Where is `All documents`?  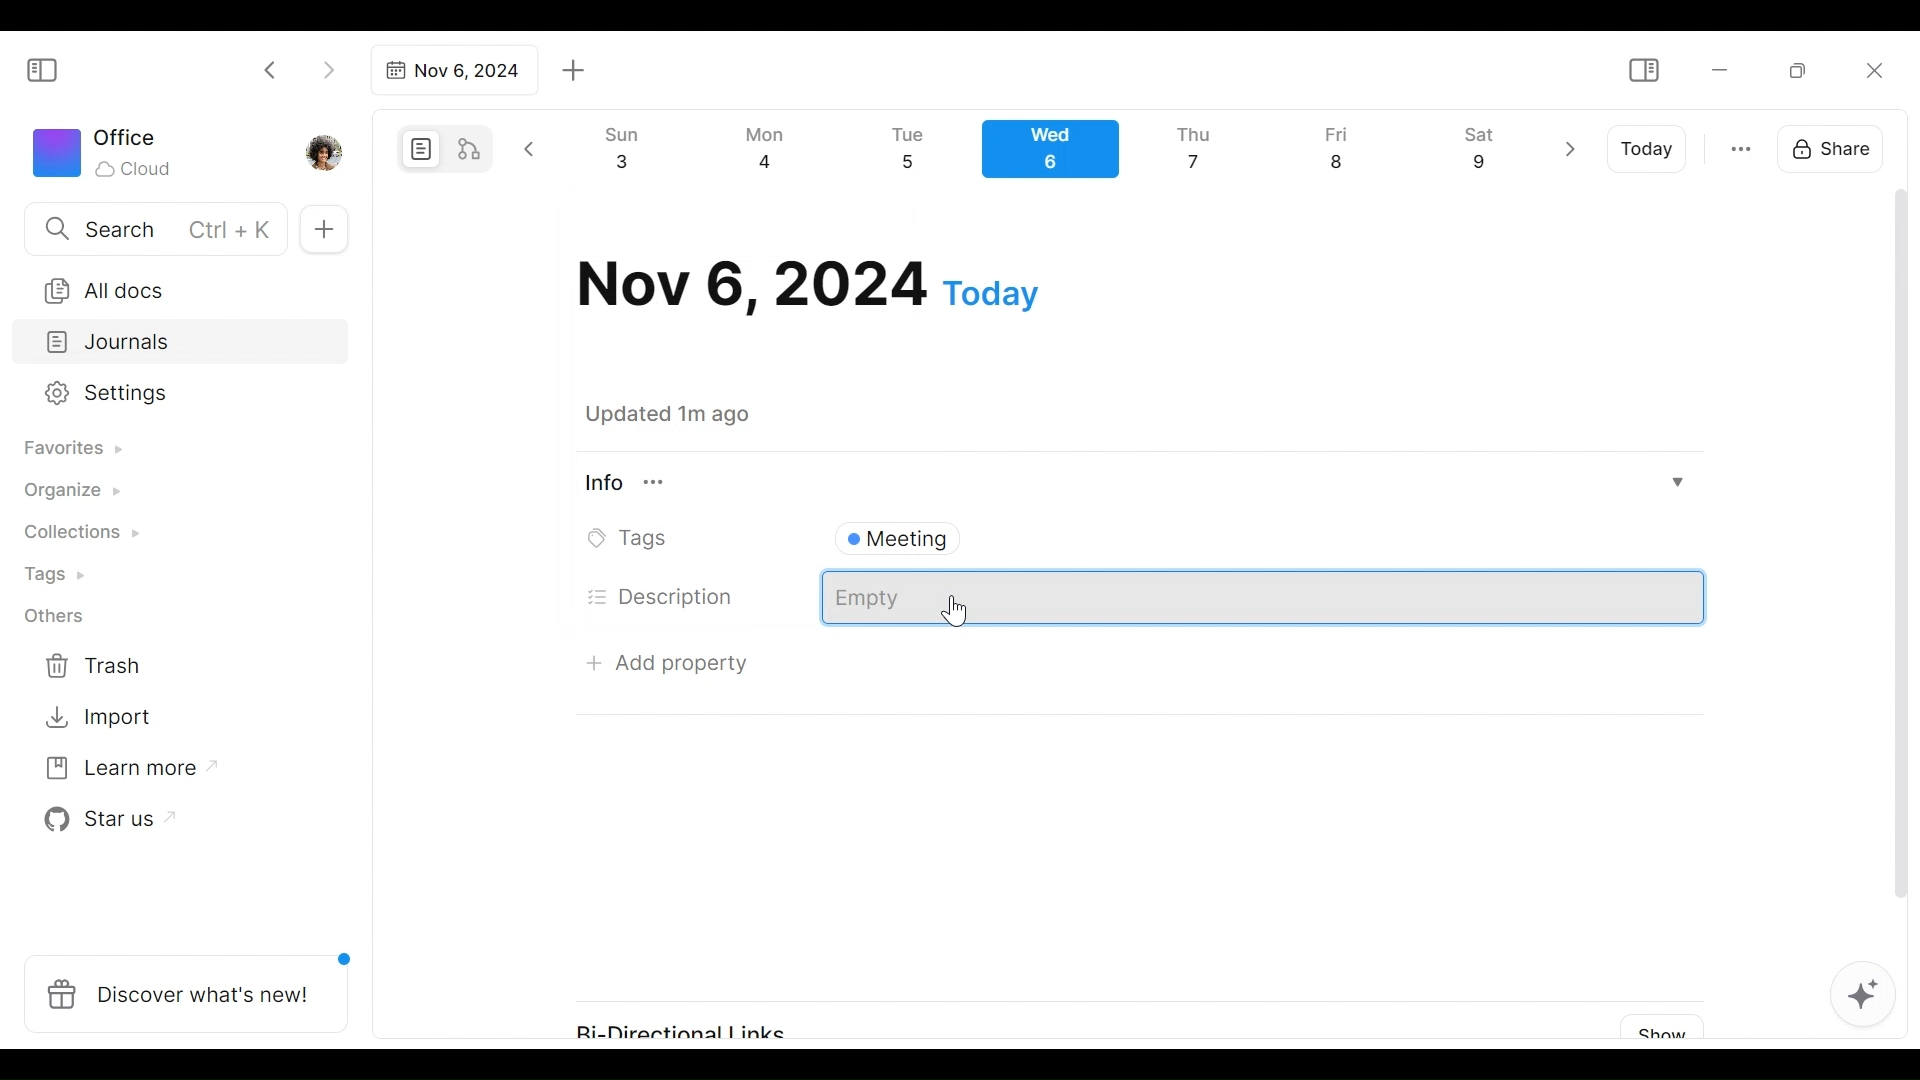 All documents is located at coordinates (173, 287).